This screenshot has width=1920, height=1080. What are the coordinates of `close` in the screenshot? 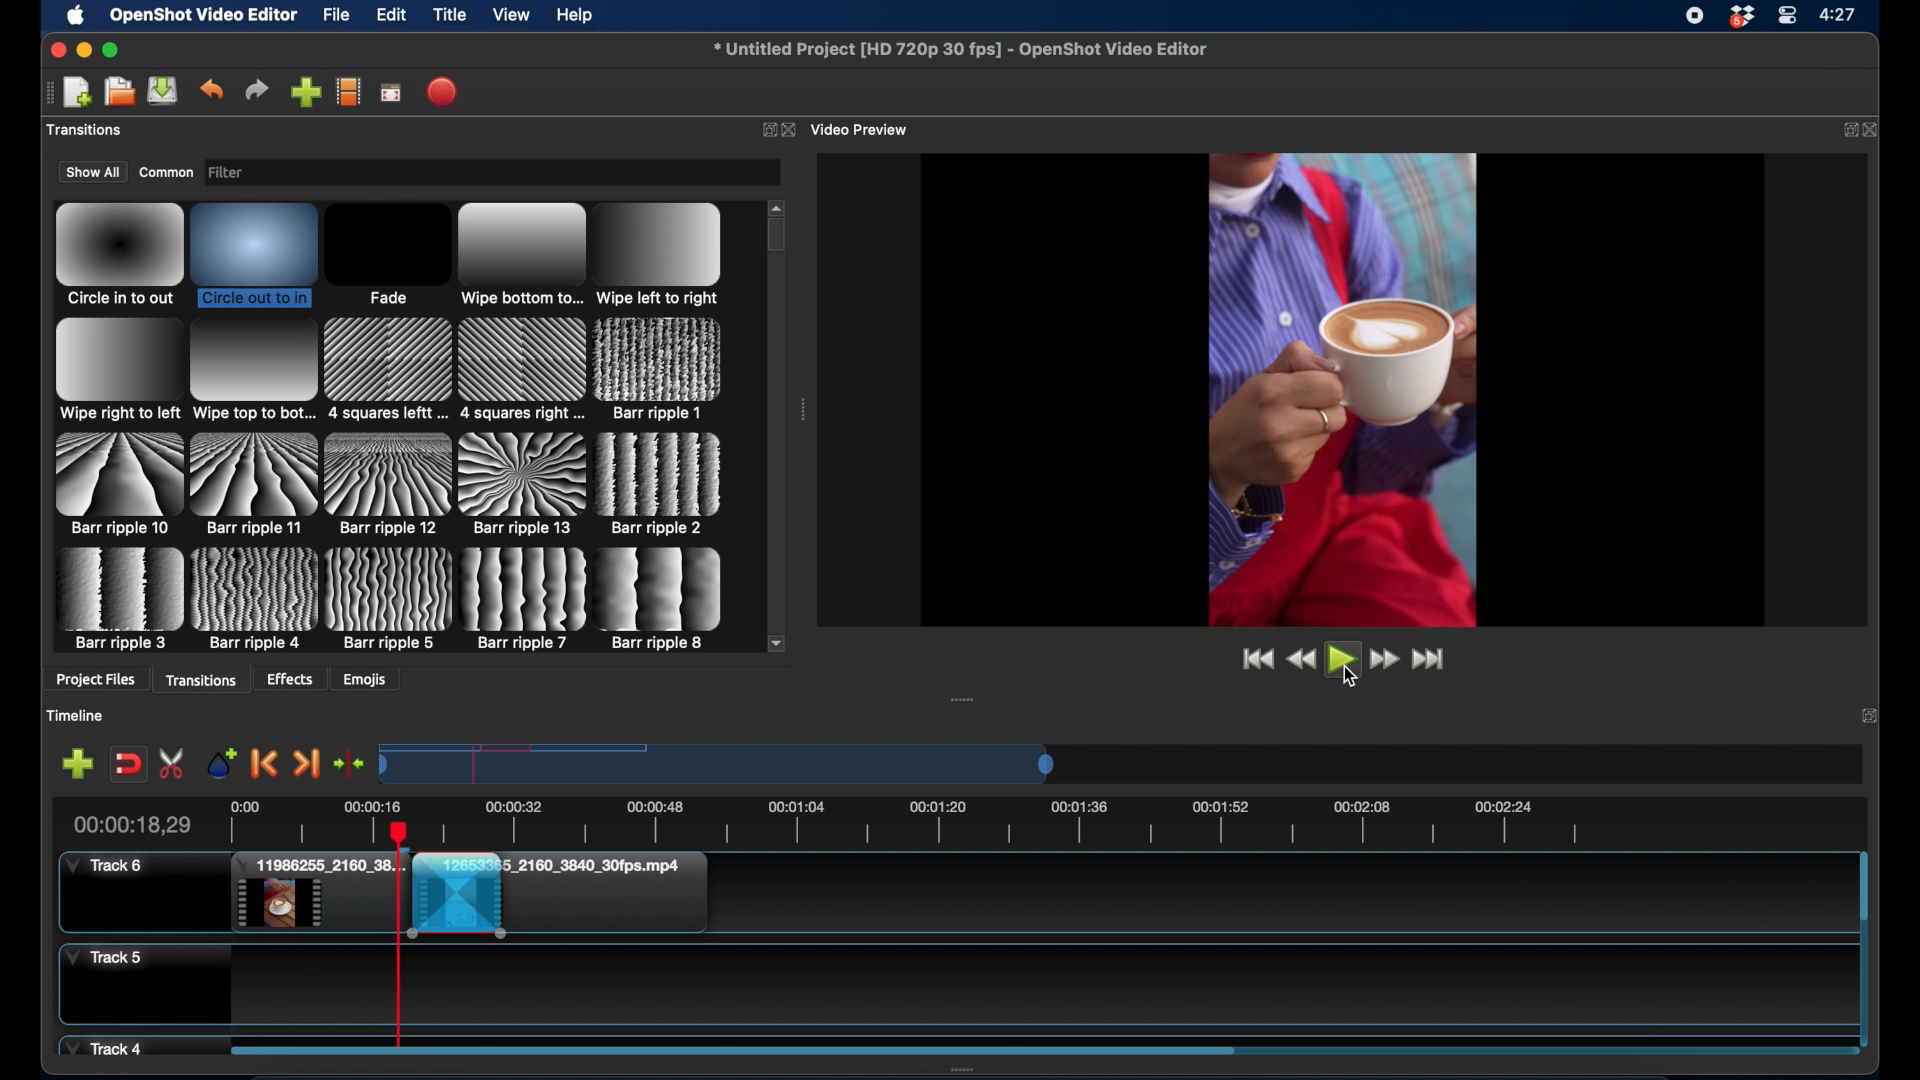 It's located at (54, 49).